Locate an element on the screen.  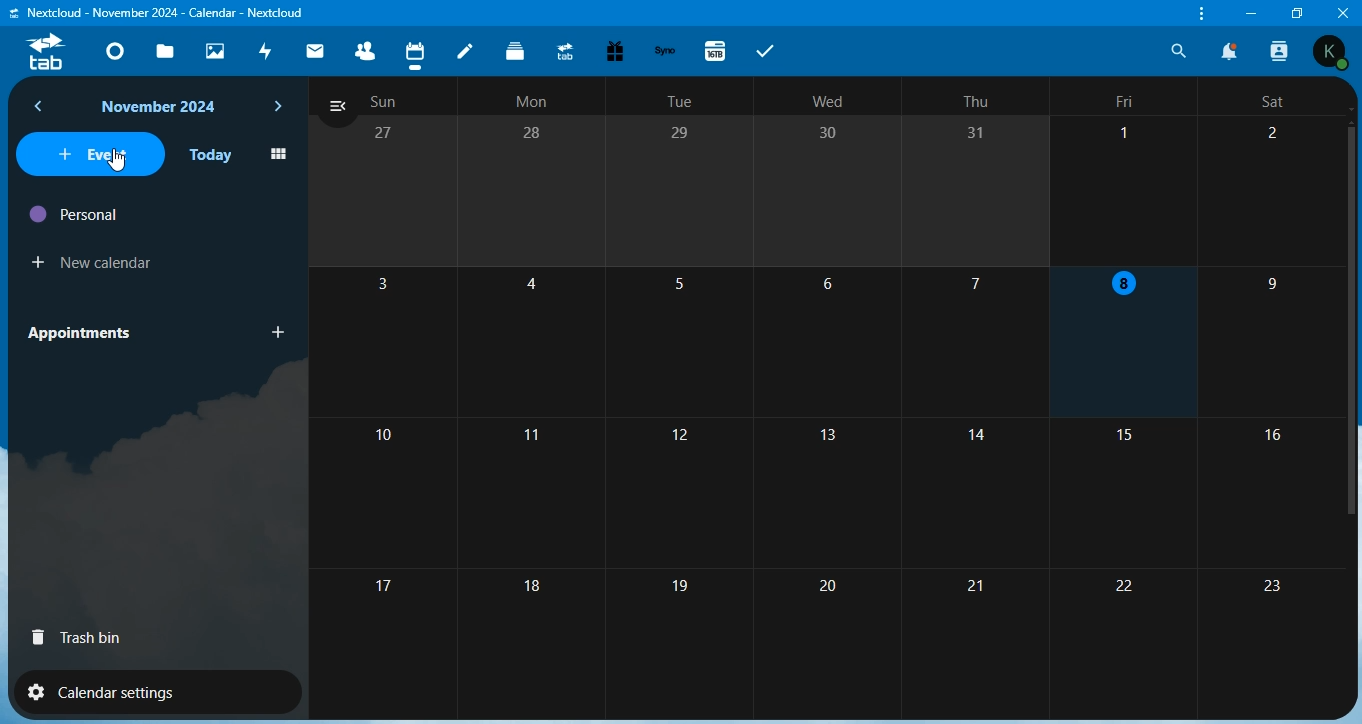
activity is located at coordinates (264, 51).